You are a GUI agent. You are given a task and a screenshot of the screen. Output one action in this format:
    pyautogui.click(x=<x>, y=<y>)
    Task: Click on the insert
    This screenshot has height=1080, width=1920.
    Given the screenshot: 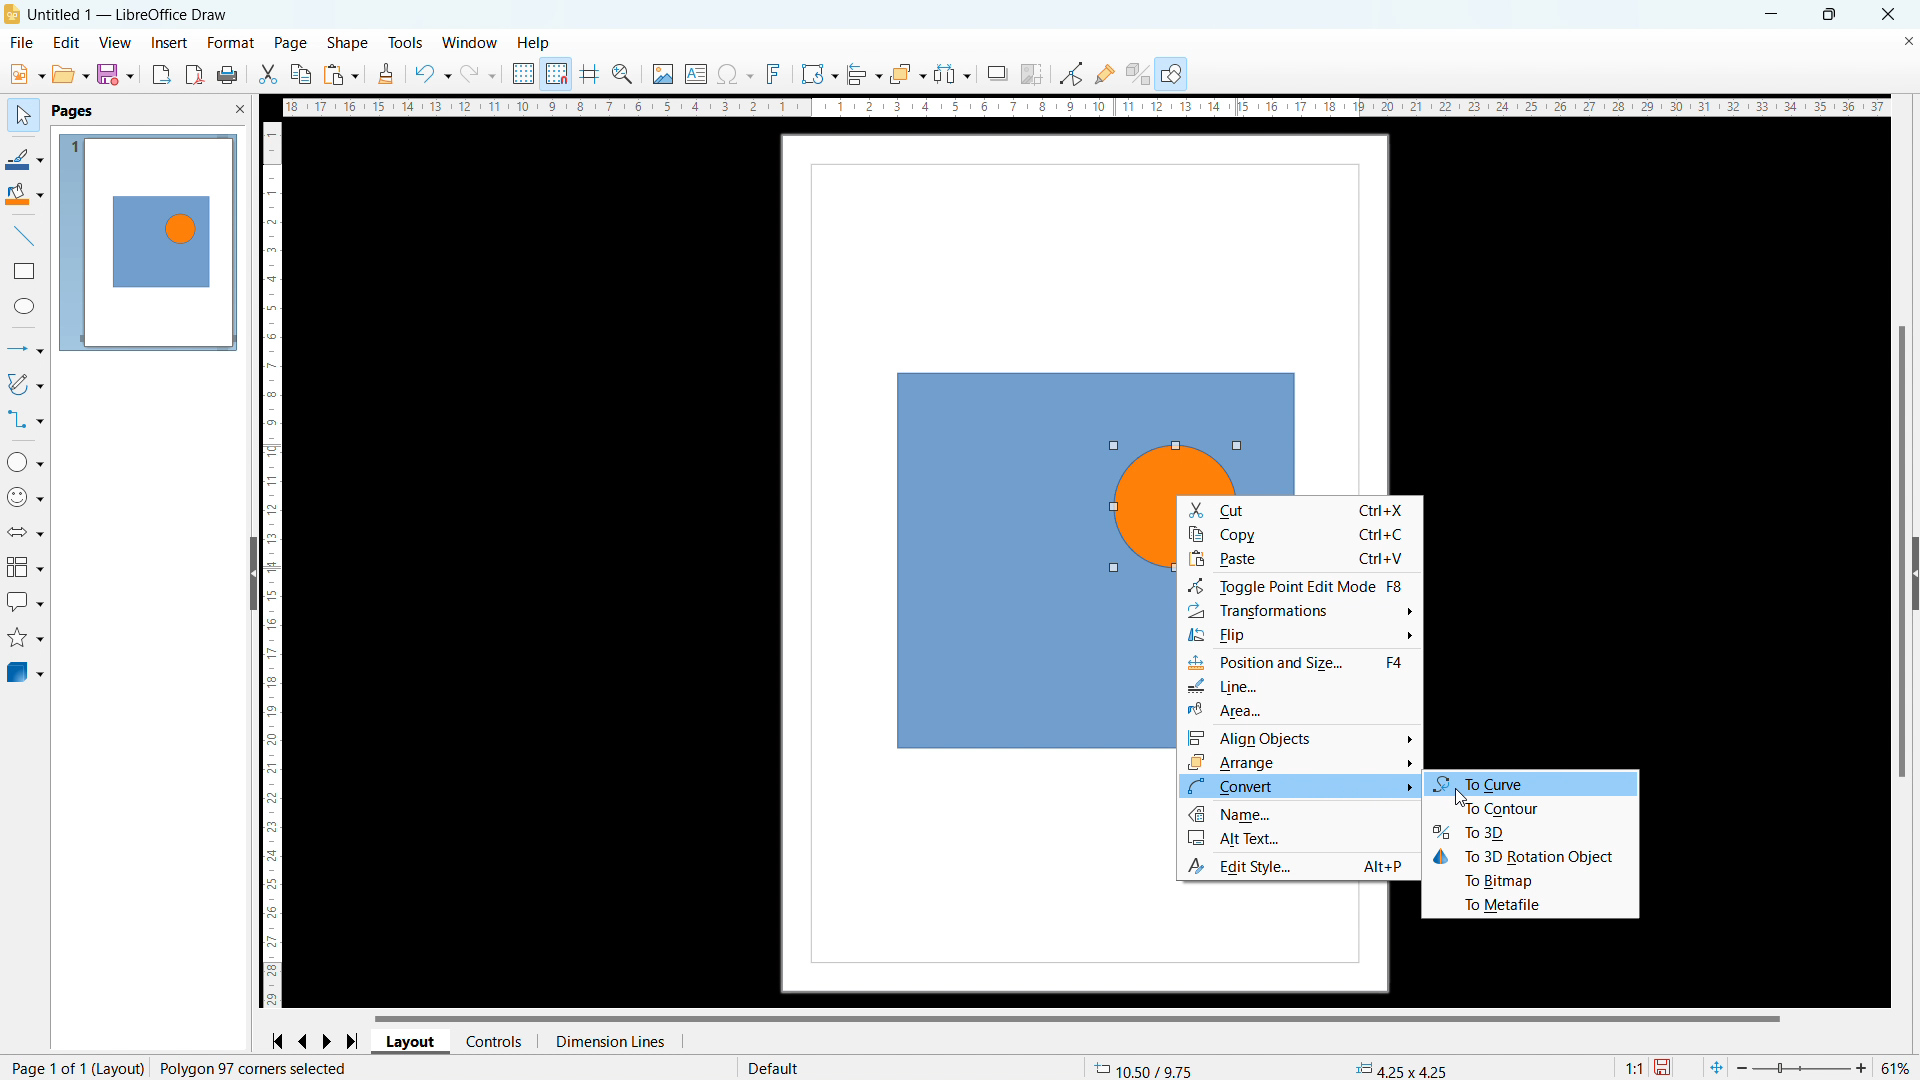 What is the action you would take?
    pyautogui.click(x=169, y=44)
    